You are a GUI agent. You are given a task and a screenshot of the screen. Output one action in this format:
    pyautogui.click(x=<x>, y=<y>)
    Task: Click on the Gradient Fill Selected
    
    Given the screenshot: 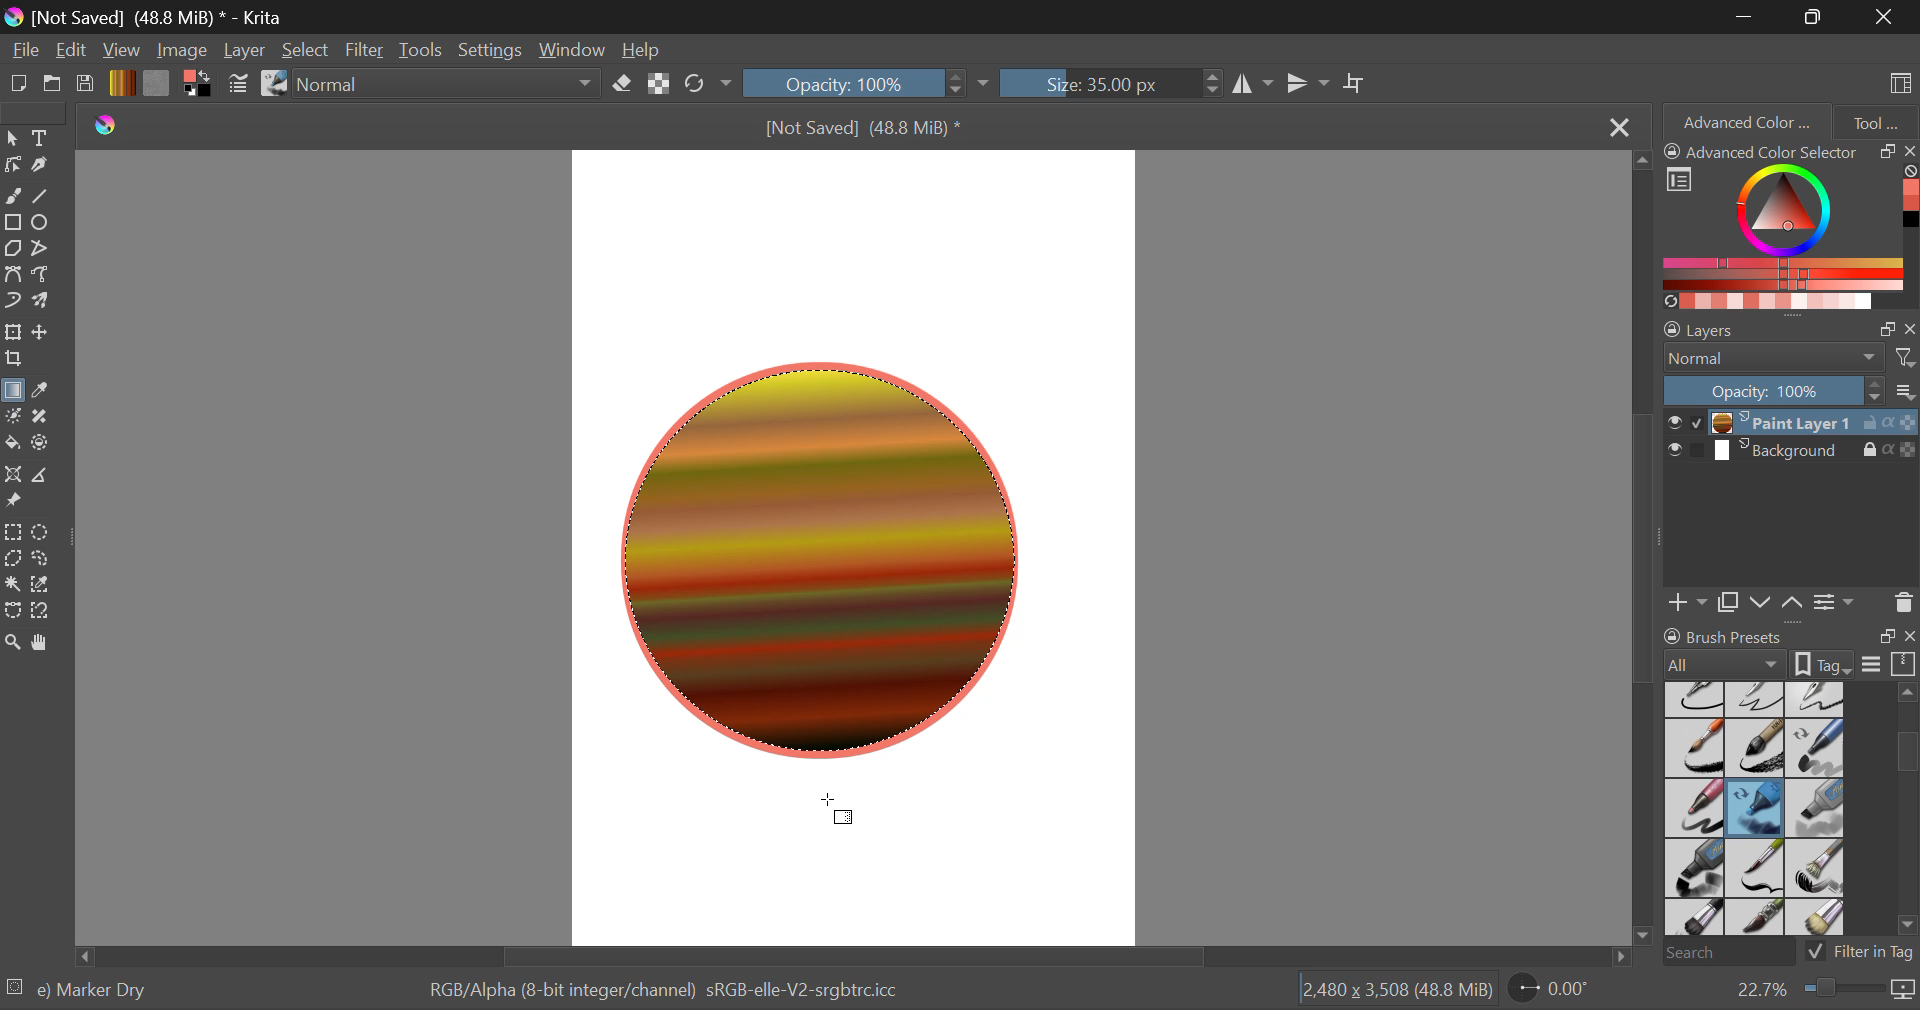 What is the action you would take?
    pyautogui.click(x=12, y=392)
    